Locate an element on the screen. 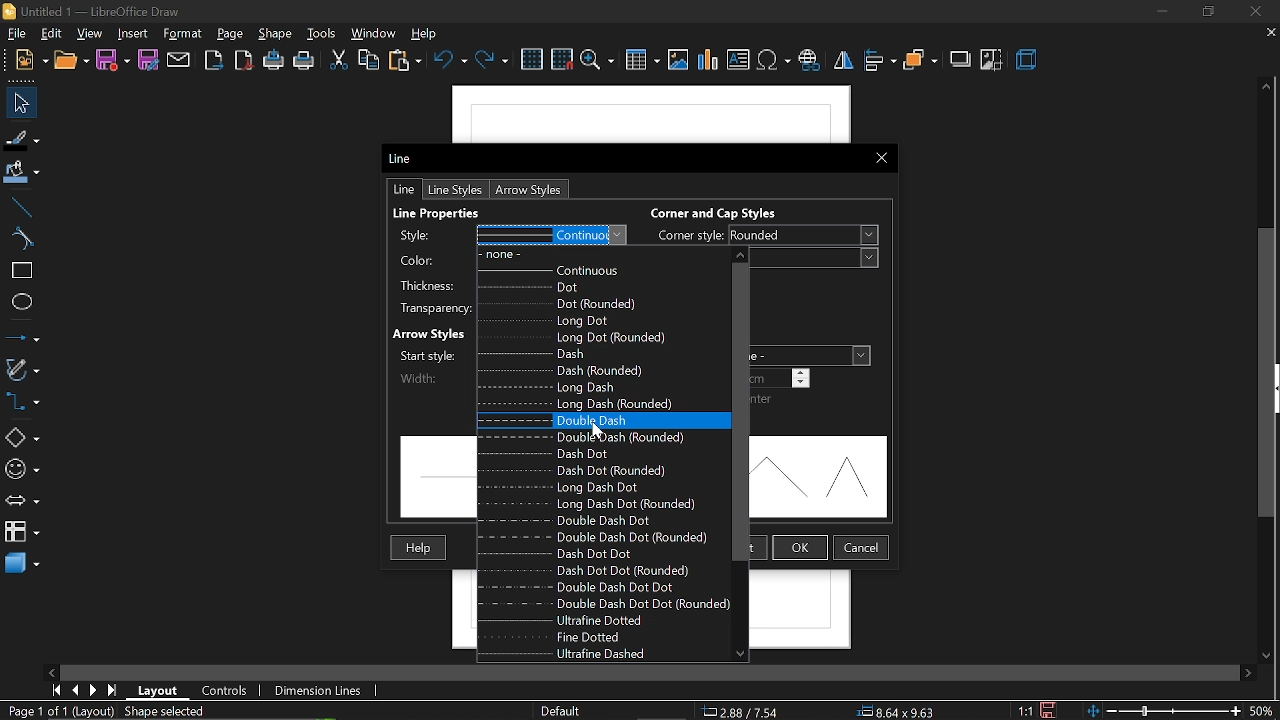  lines and arrows is located at coordinates (24, 336).